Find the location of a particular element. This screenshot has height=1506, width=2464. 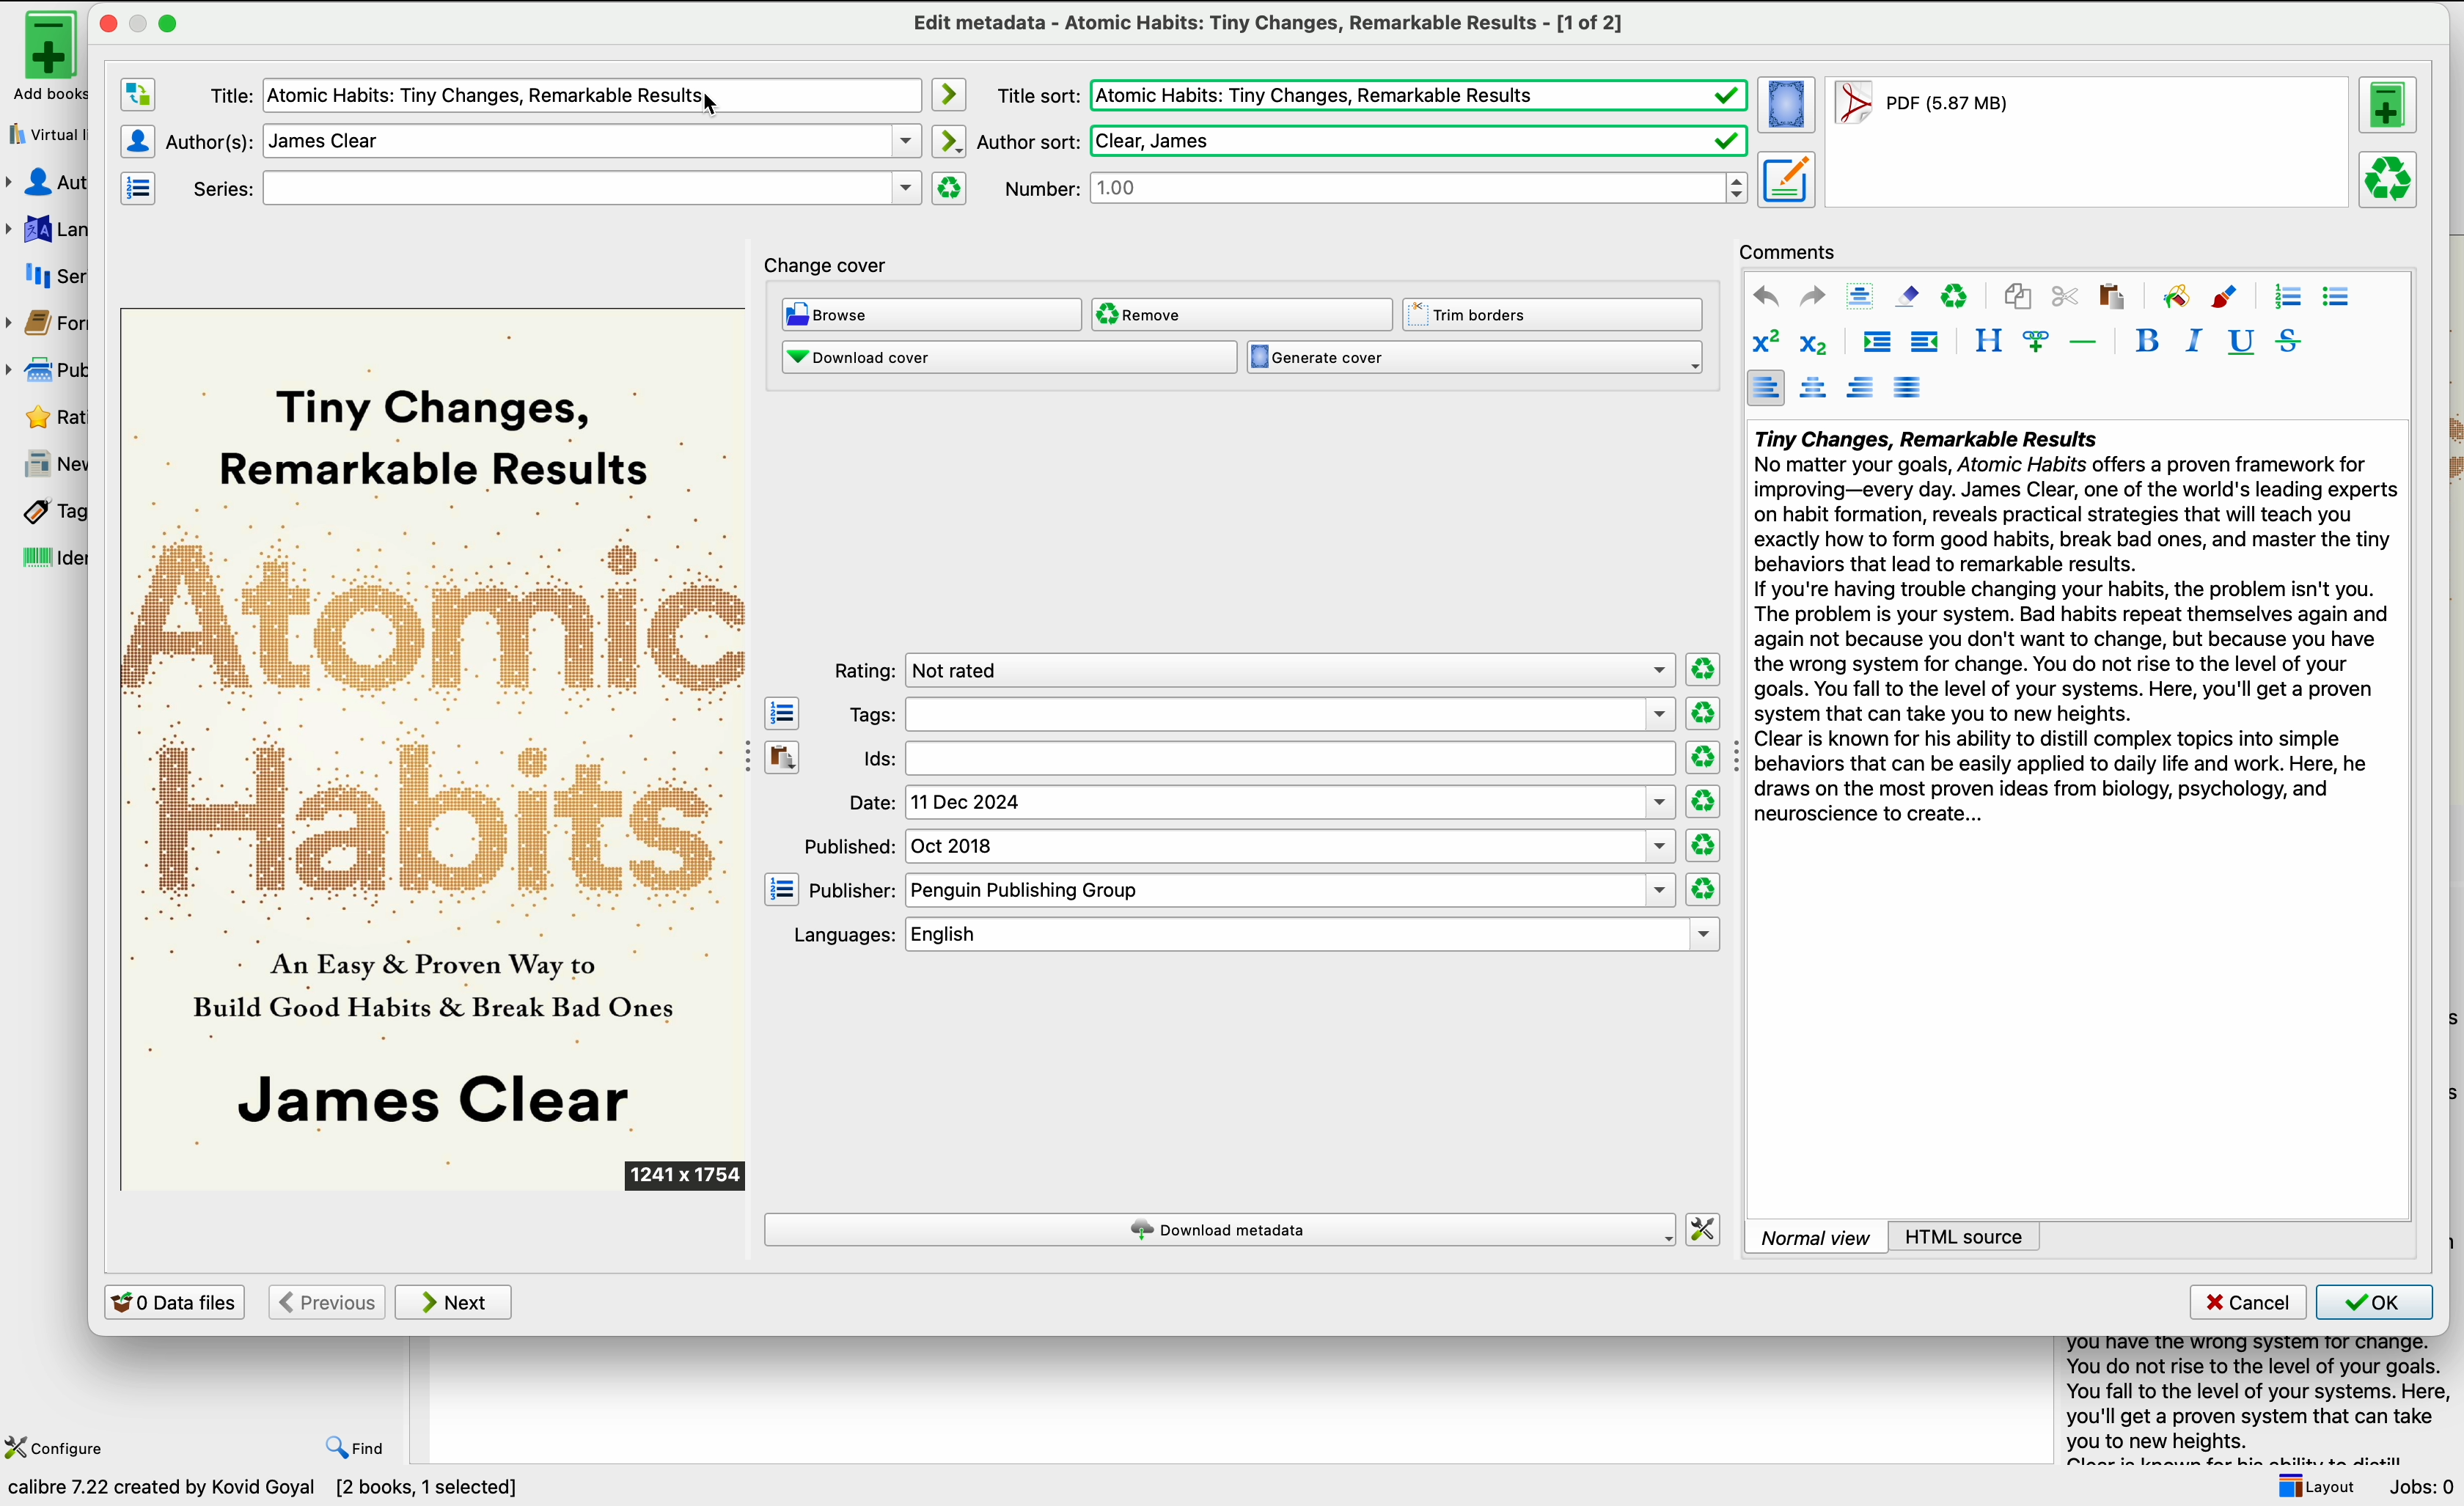

add a format to this book is located at coordinates (2391, 109).